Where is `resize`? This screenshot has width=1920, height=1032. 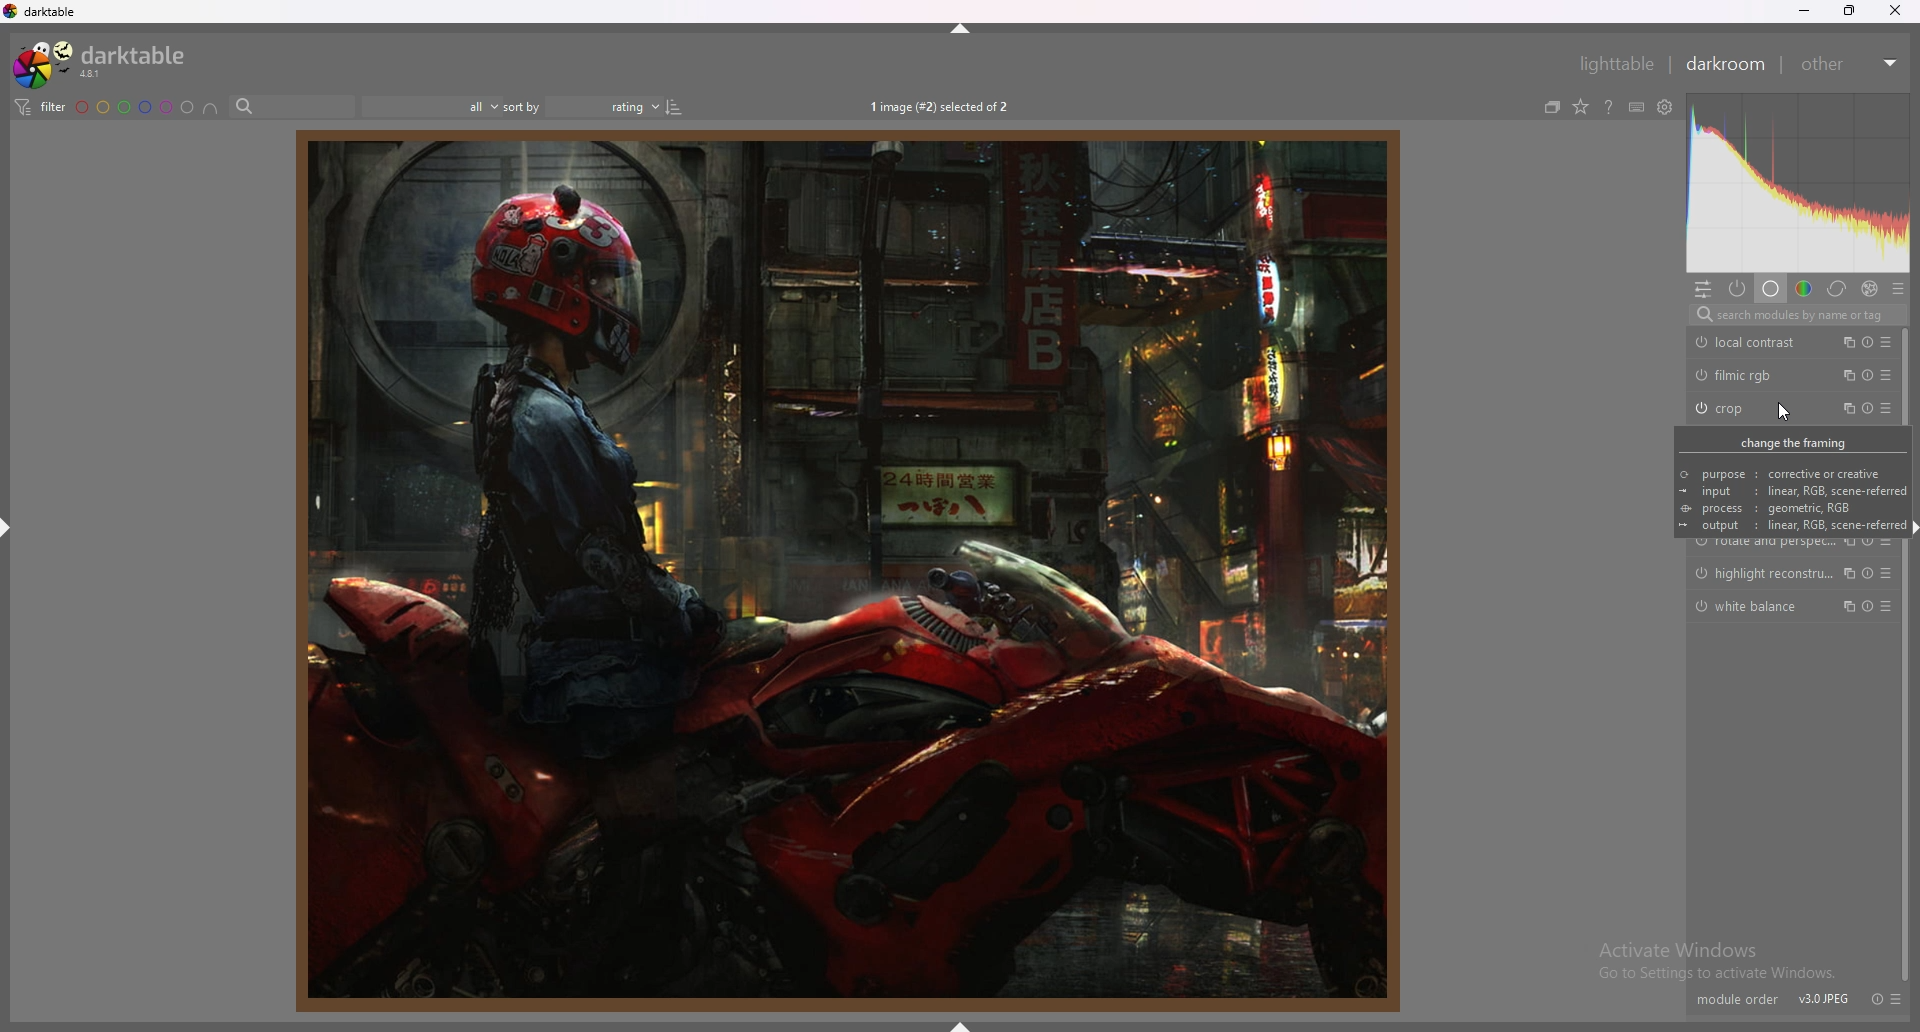 resize is located at coordinates (1849, 10).